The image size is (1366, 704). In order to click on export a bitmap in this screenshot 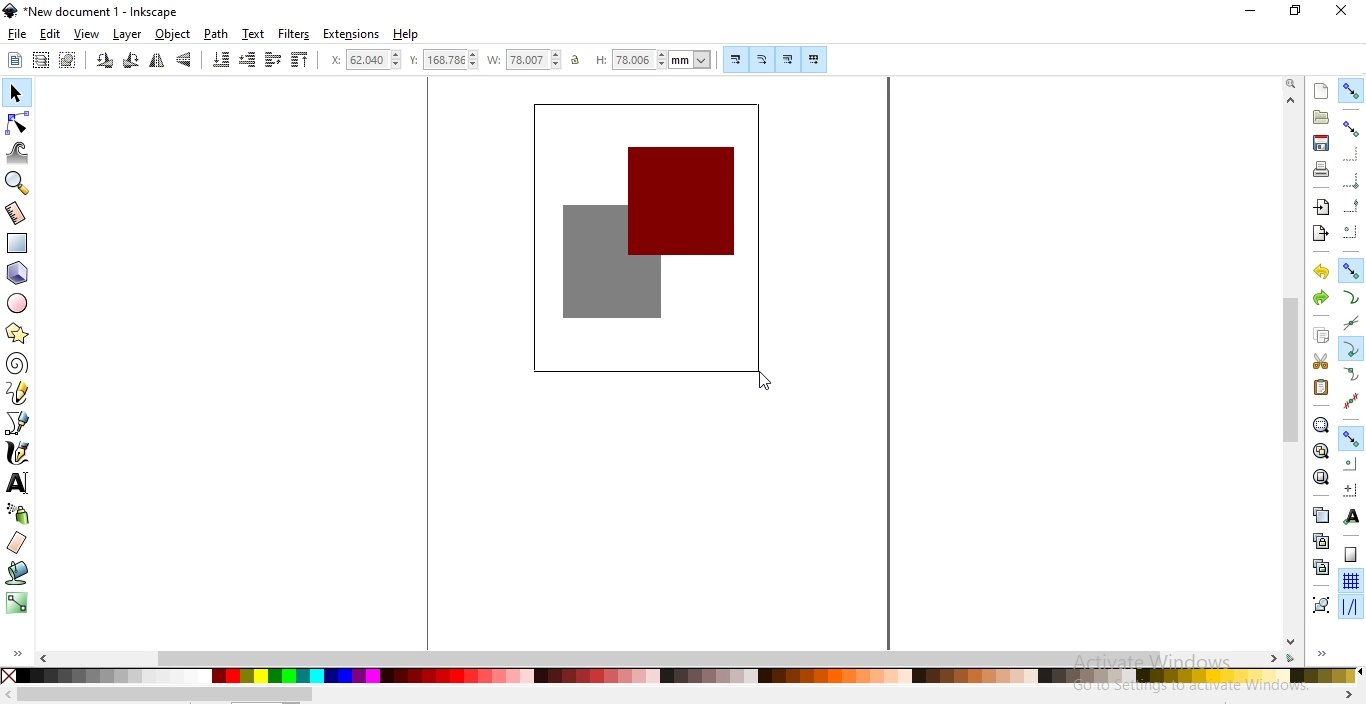, I will do `click(1319, 234)`.